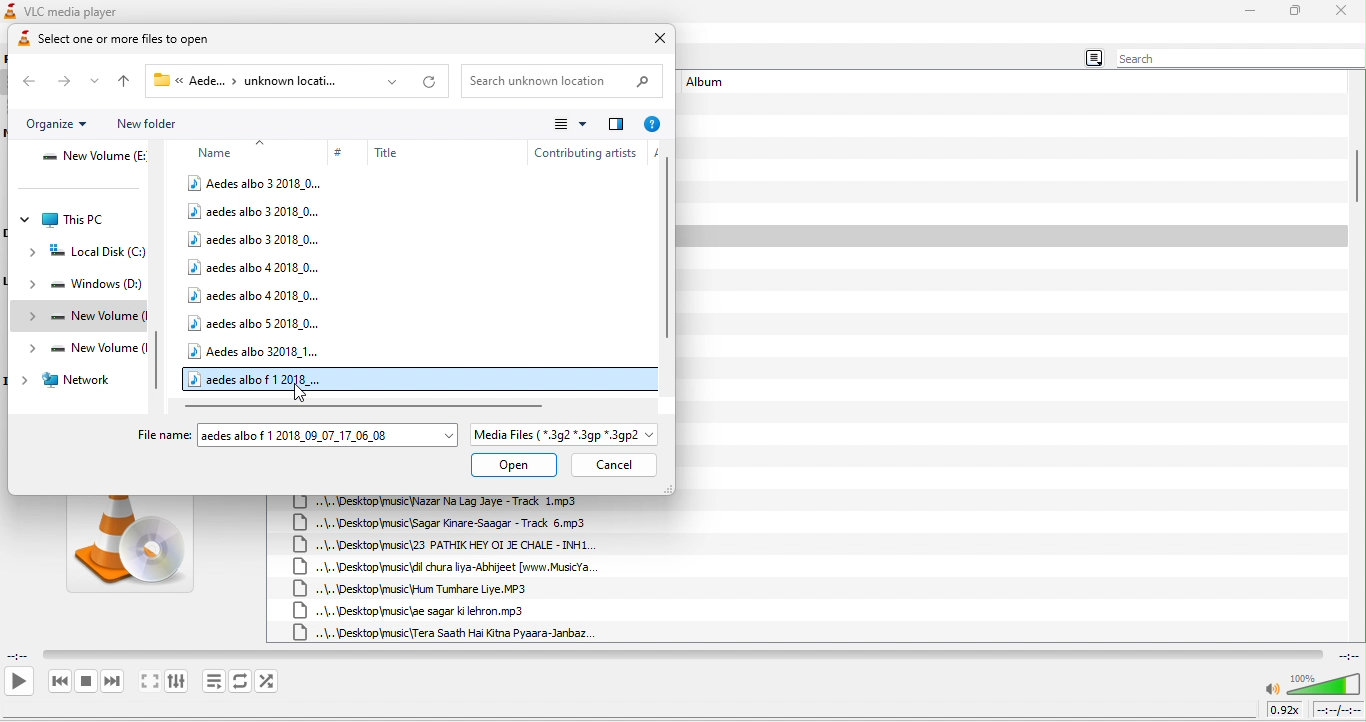 The image size is (1366, 722). I want to click on album, so click(711, 84).